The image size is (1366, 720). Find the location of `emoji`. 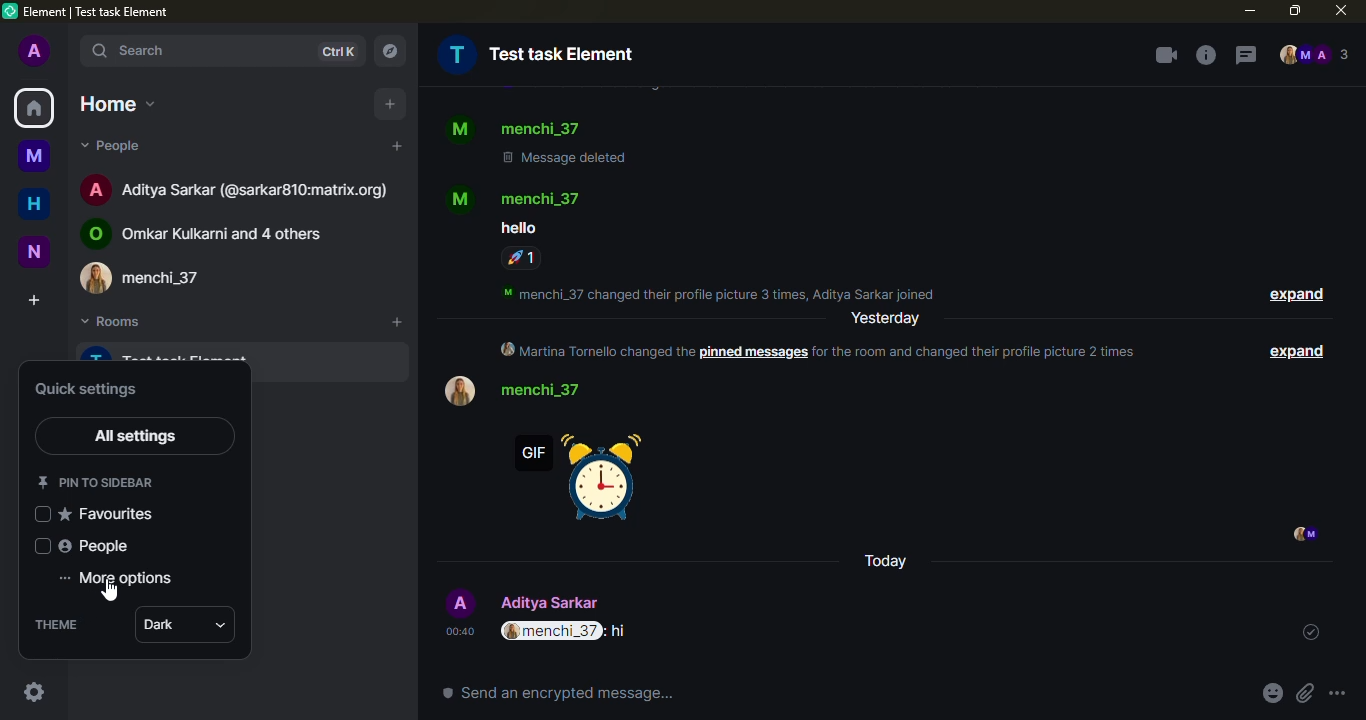

emoji is located at coordinates (1272, 694).